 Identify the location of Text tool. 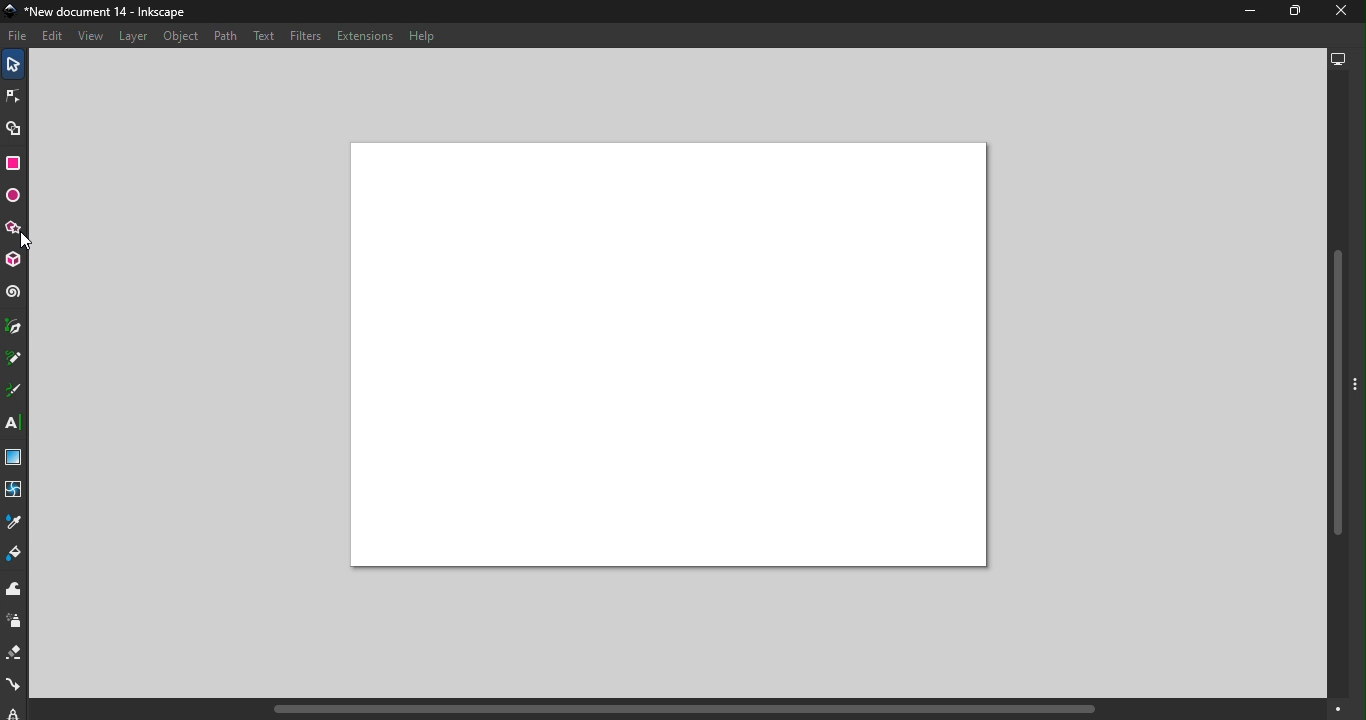
(16, 424).